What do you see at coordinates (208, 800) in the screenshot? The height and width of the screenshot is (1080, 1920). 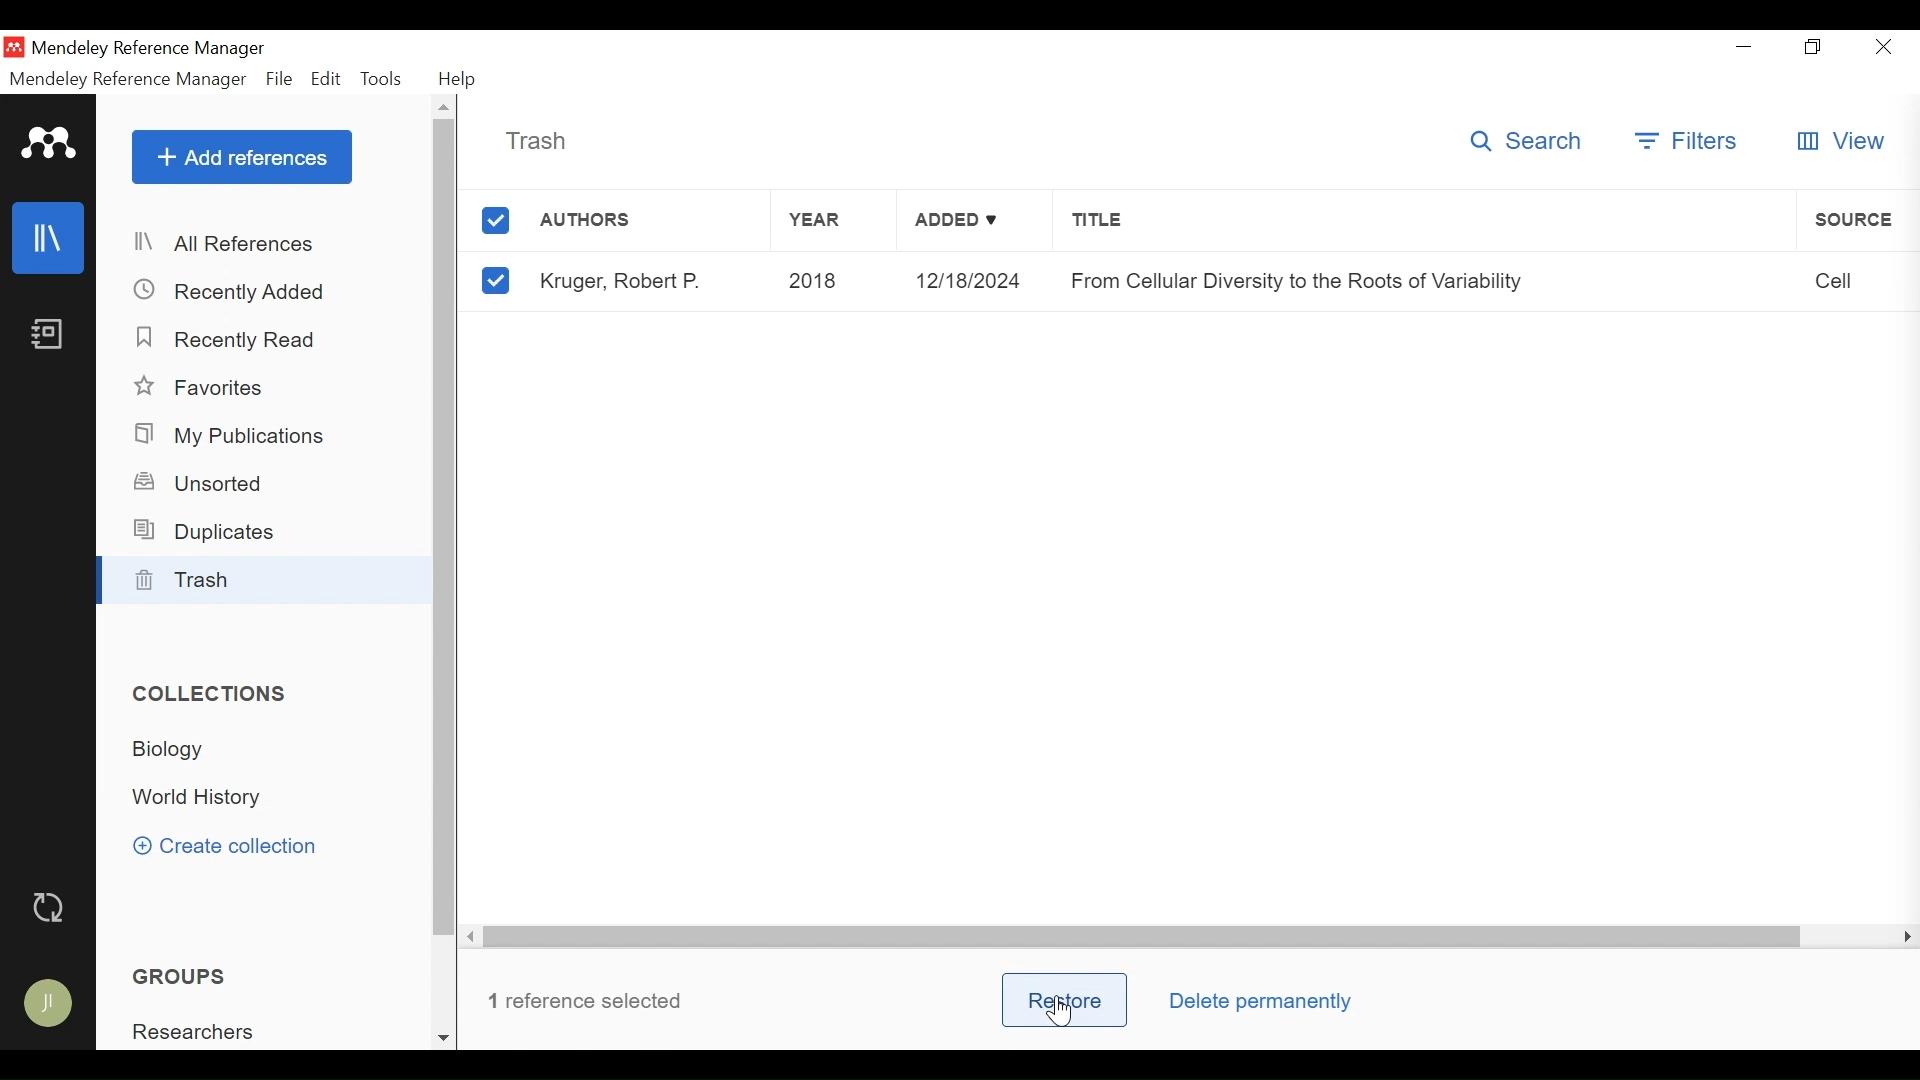 I see `World History` at bounding box center [208, 800].